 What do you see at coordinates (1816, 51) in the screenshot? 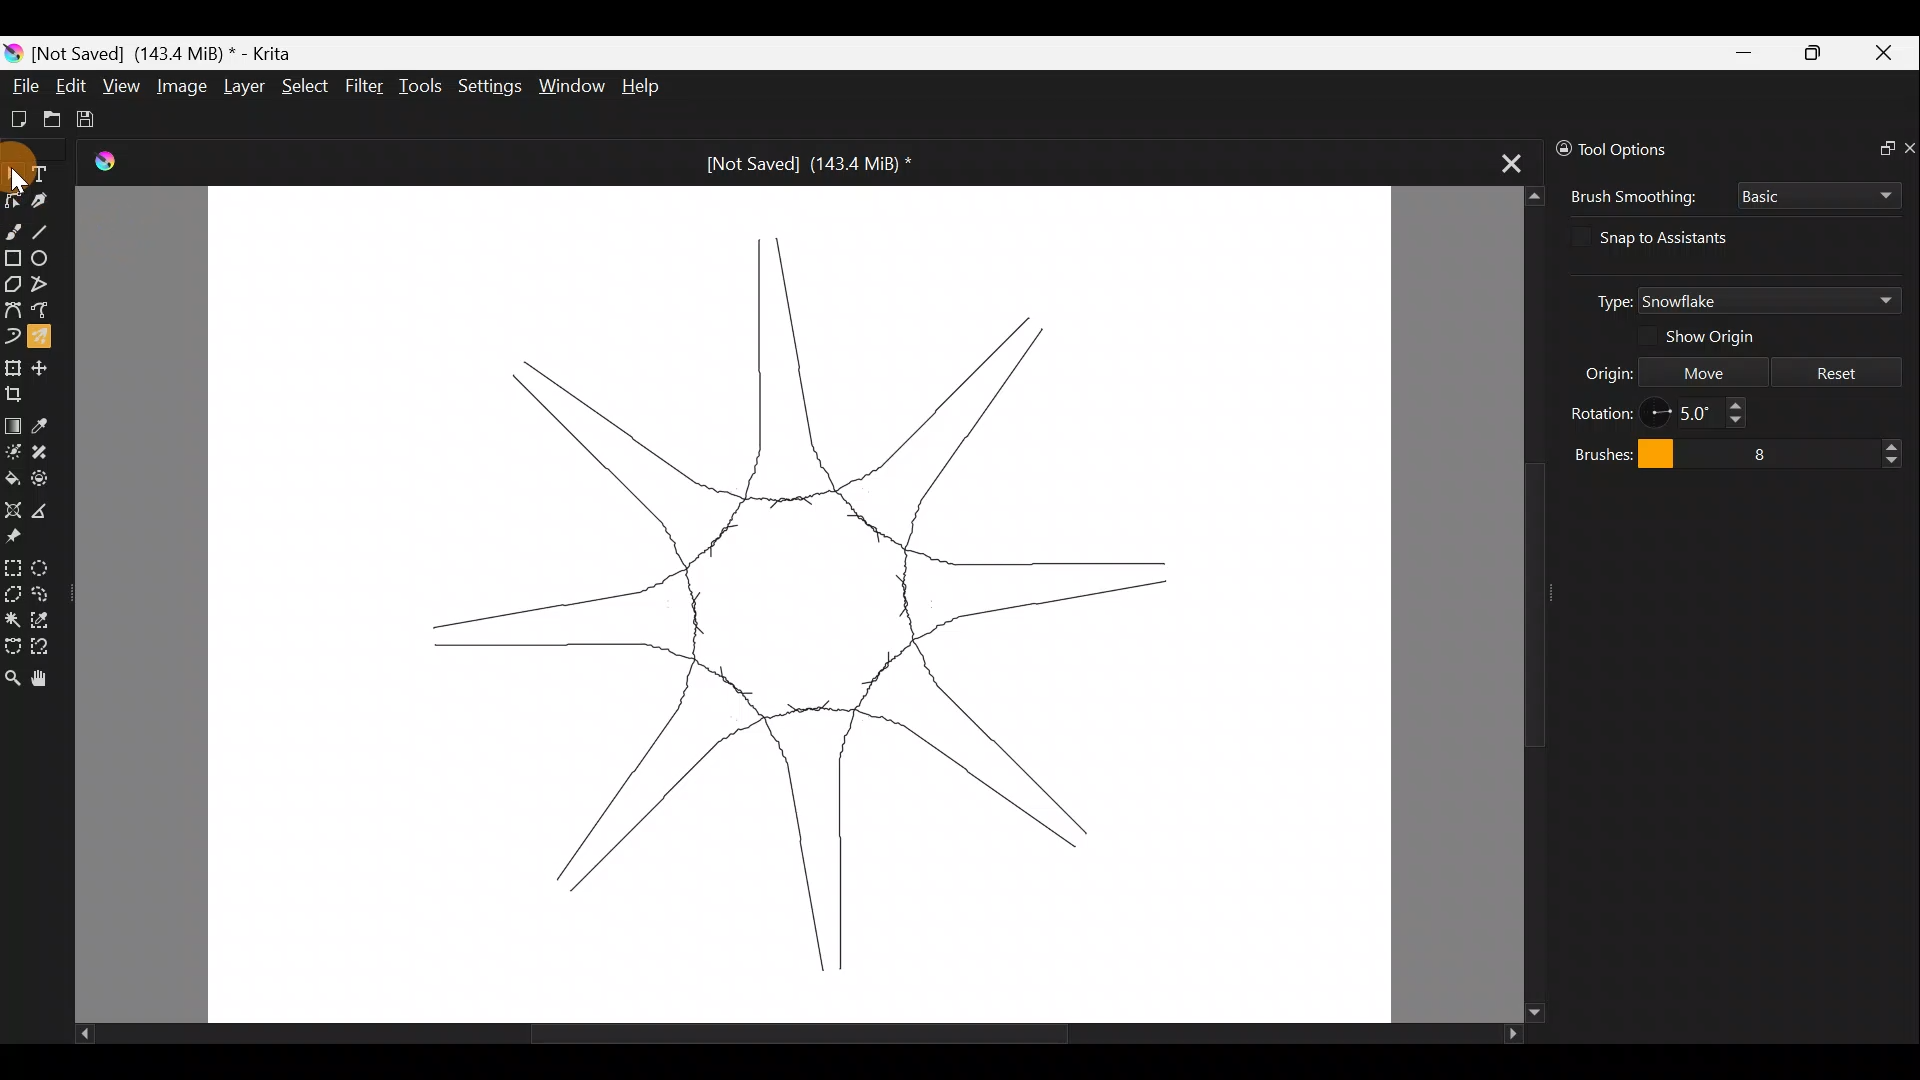
I see `Maximize` at bounding box center [1816, 51].